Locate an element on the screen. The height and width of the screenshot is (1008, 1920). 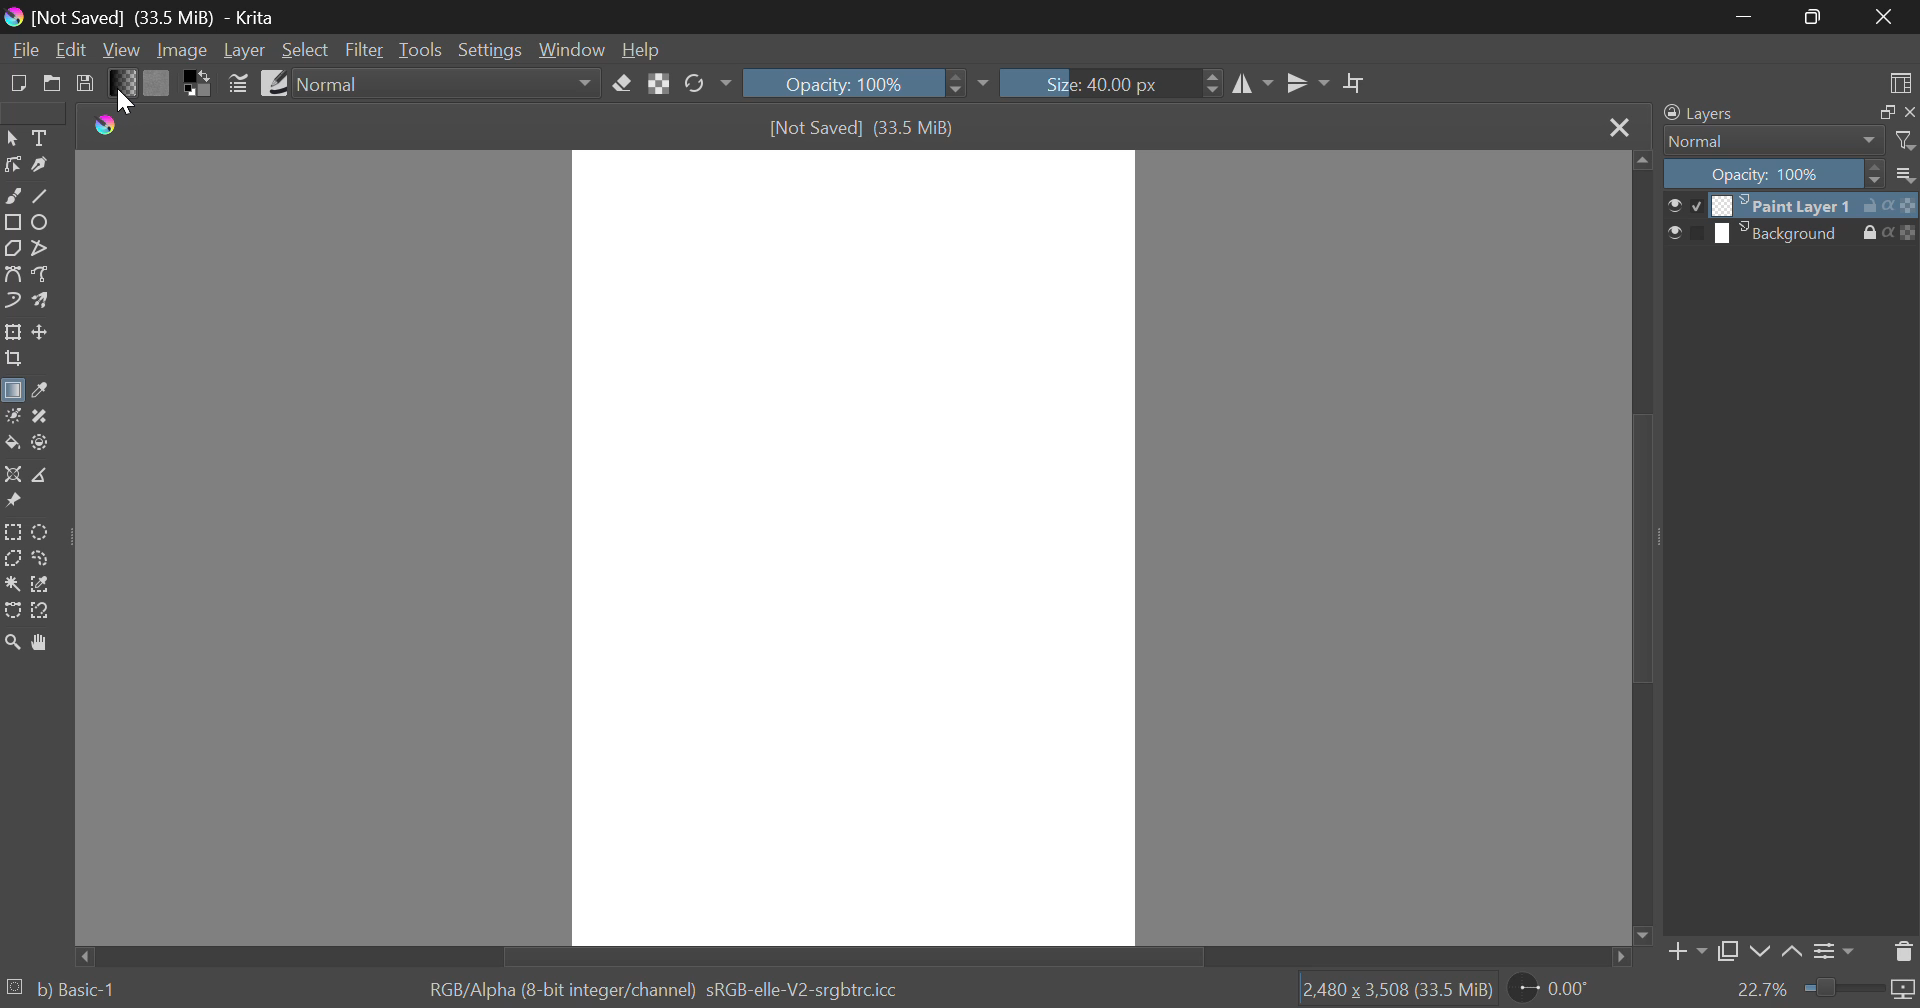
Rectangle is located at coordinates (12, 222).